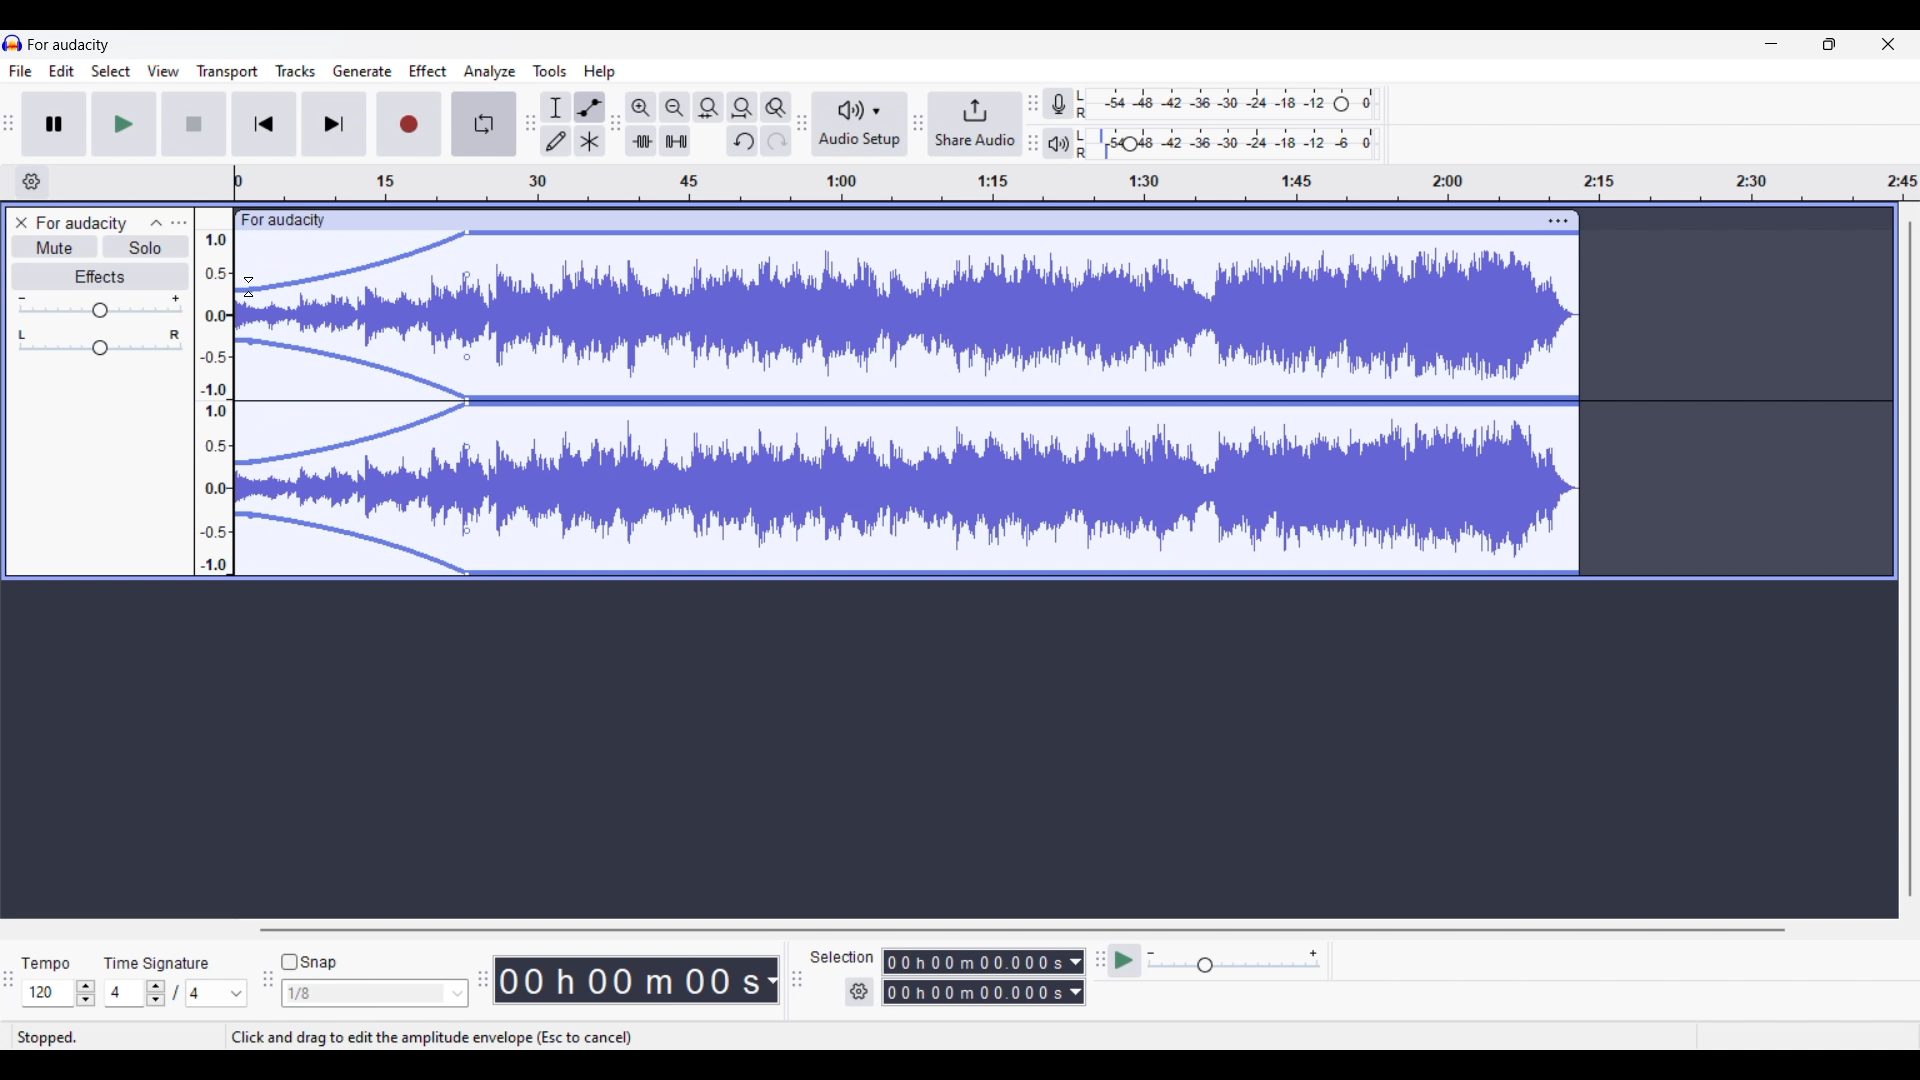 This screenshot has width=1920, height=1080. Describe the element at coordinates (308, 962) in the screenshot. I see `Snap toggle` at that location.